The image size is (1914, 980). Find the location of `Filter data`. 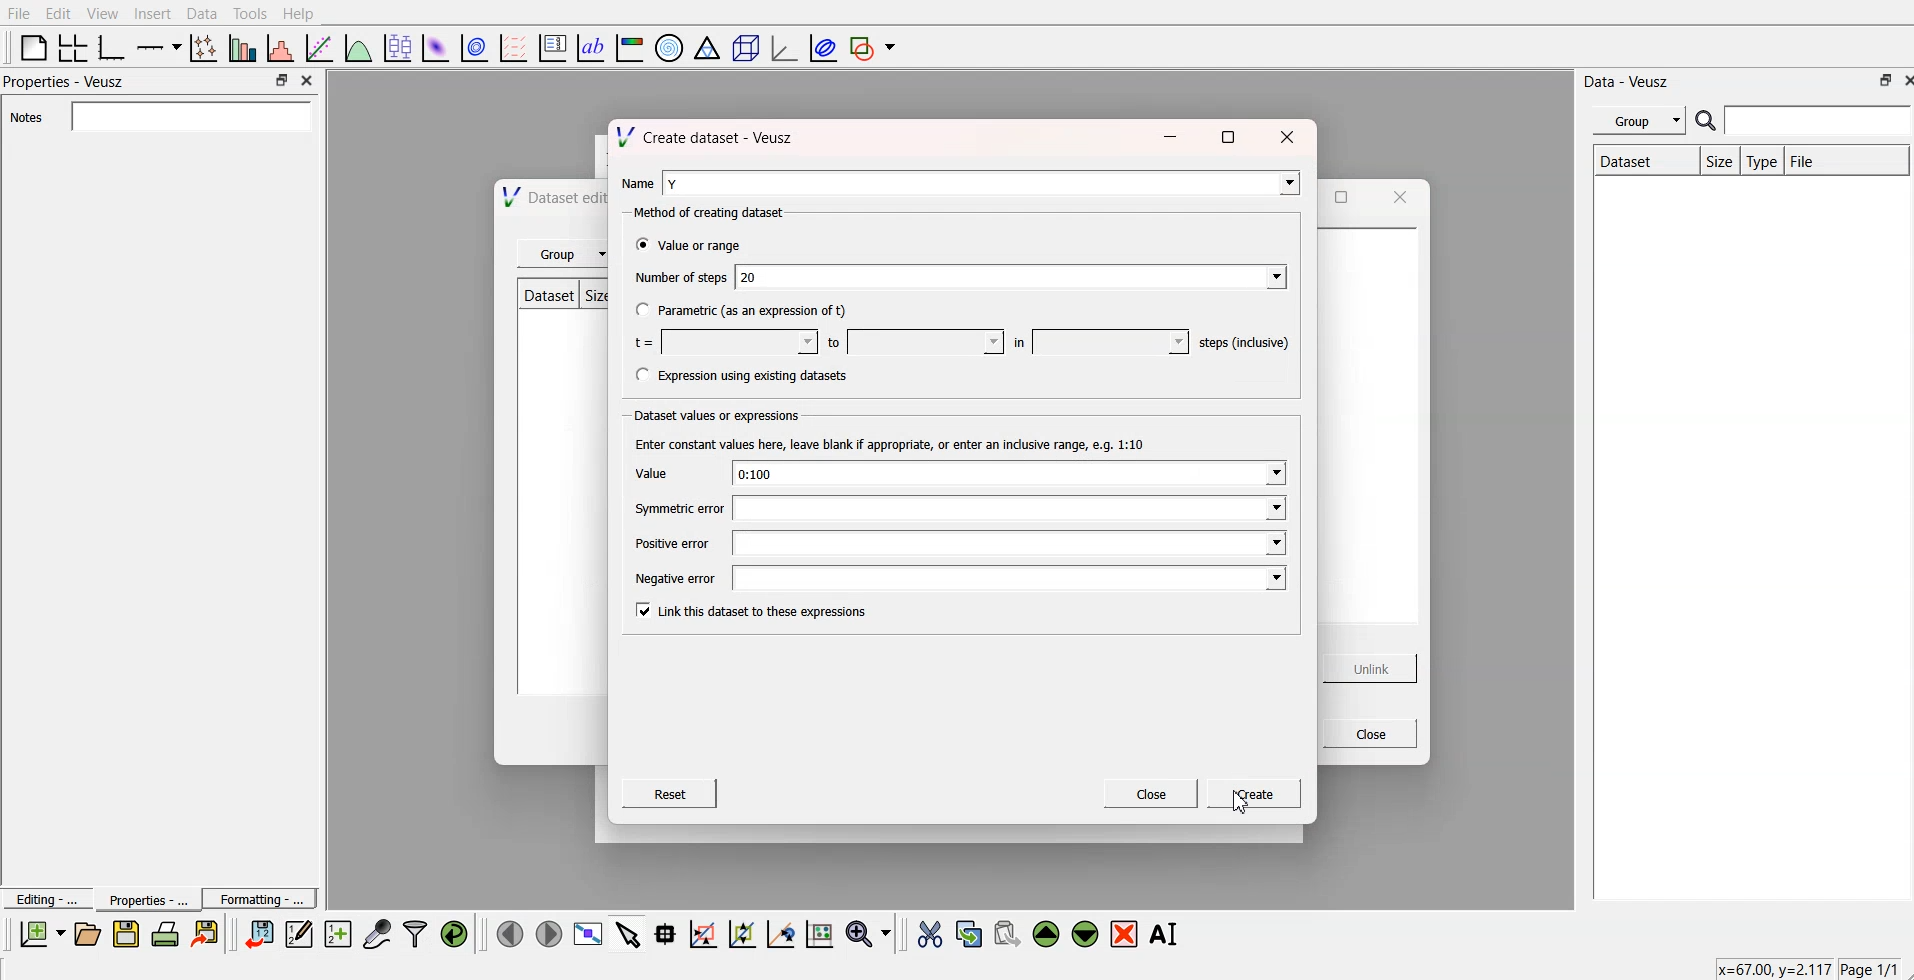

Filter data is located at coordinates (417, 933).